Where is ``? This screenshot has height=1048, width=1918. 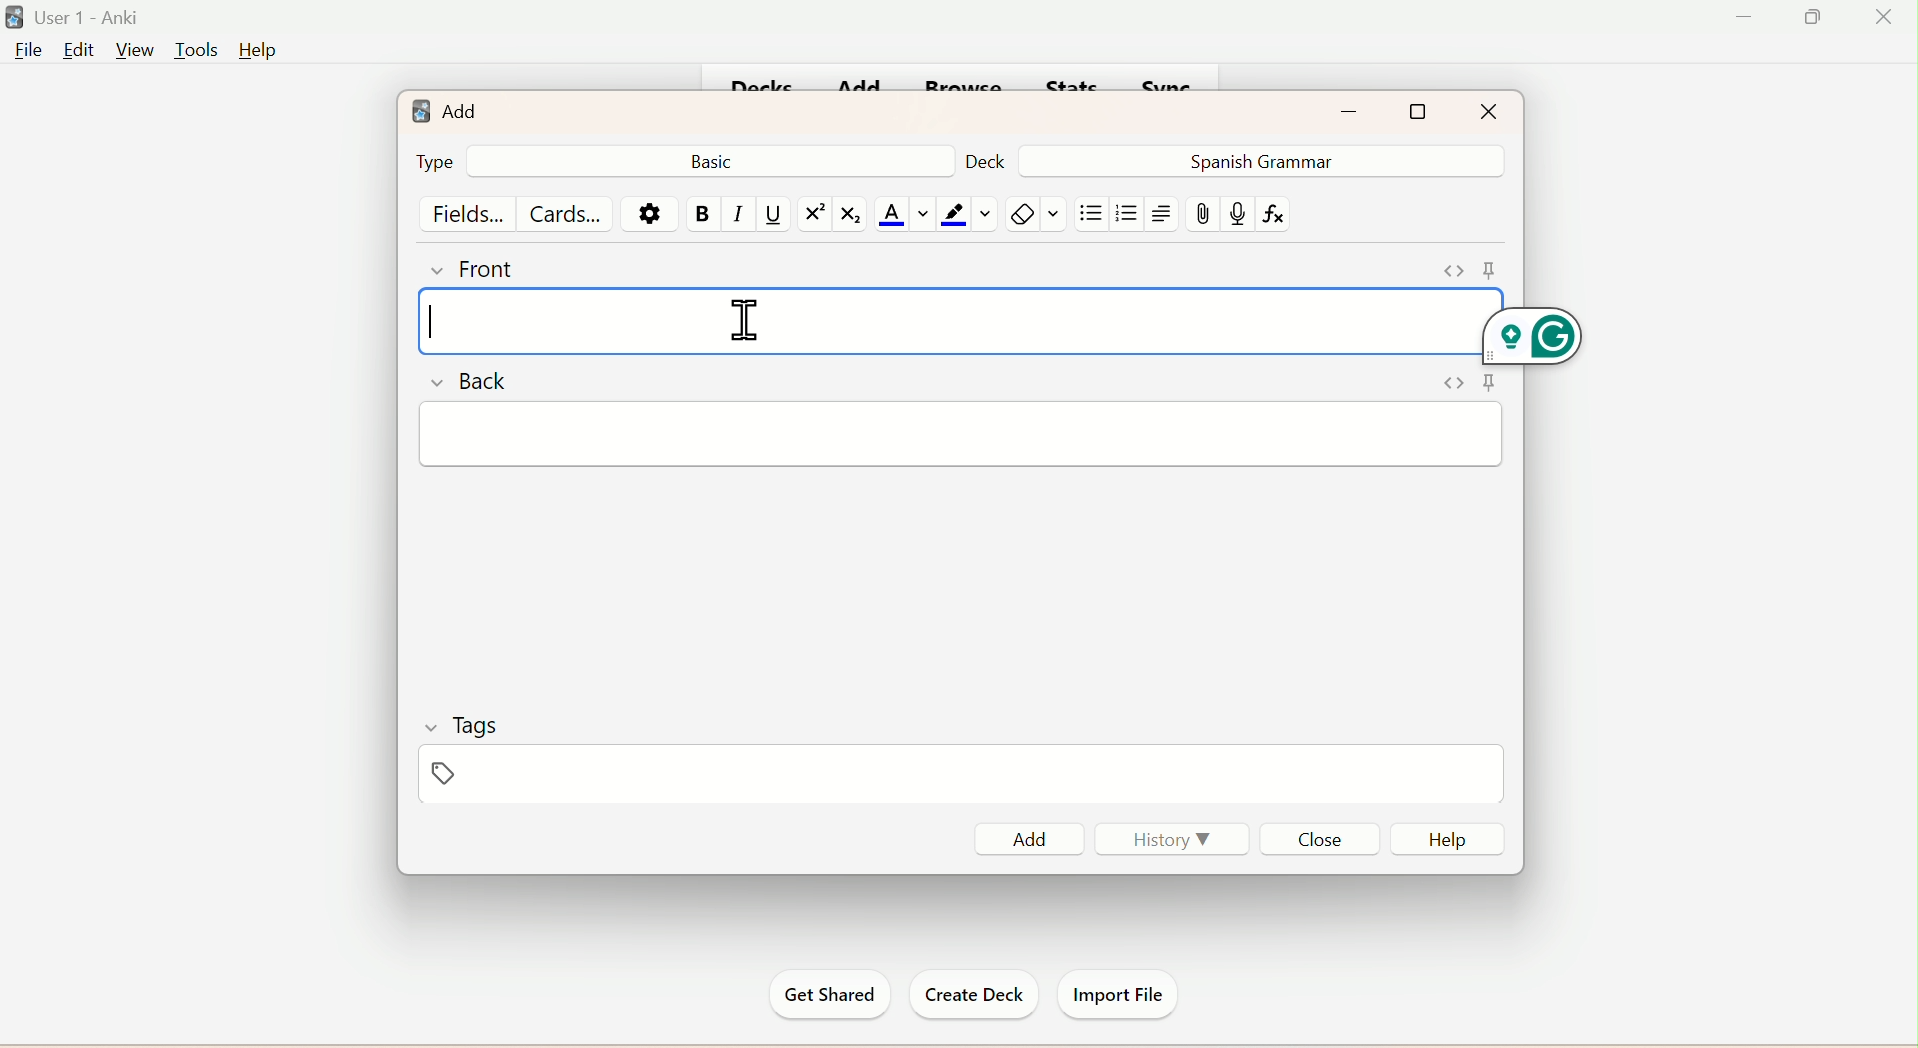  is located at coordinates (471, 381).